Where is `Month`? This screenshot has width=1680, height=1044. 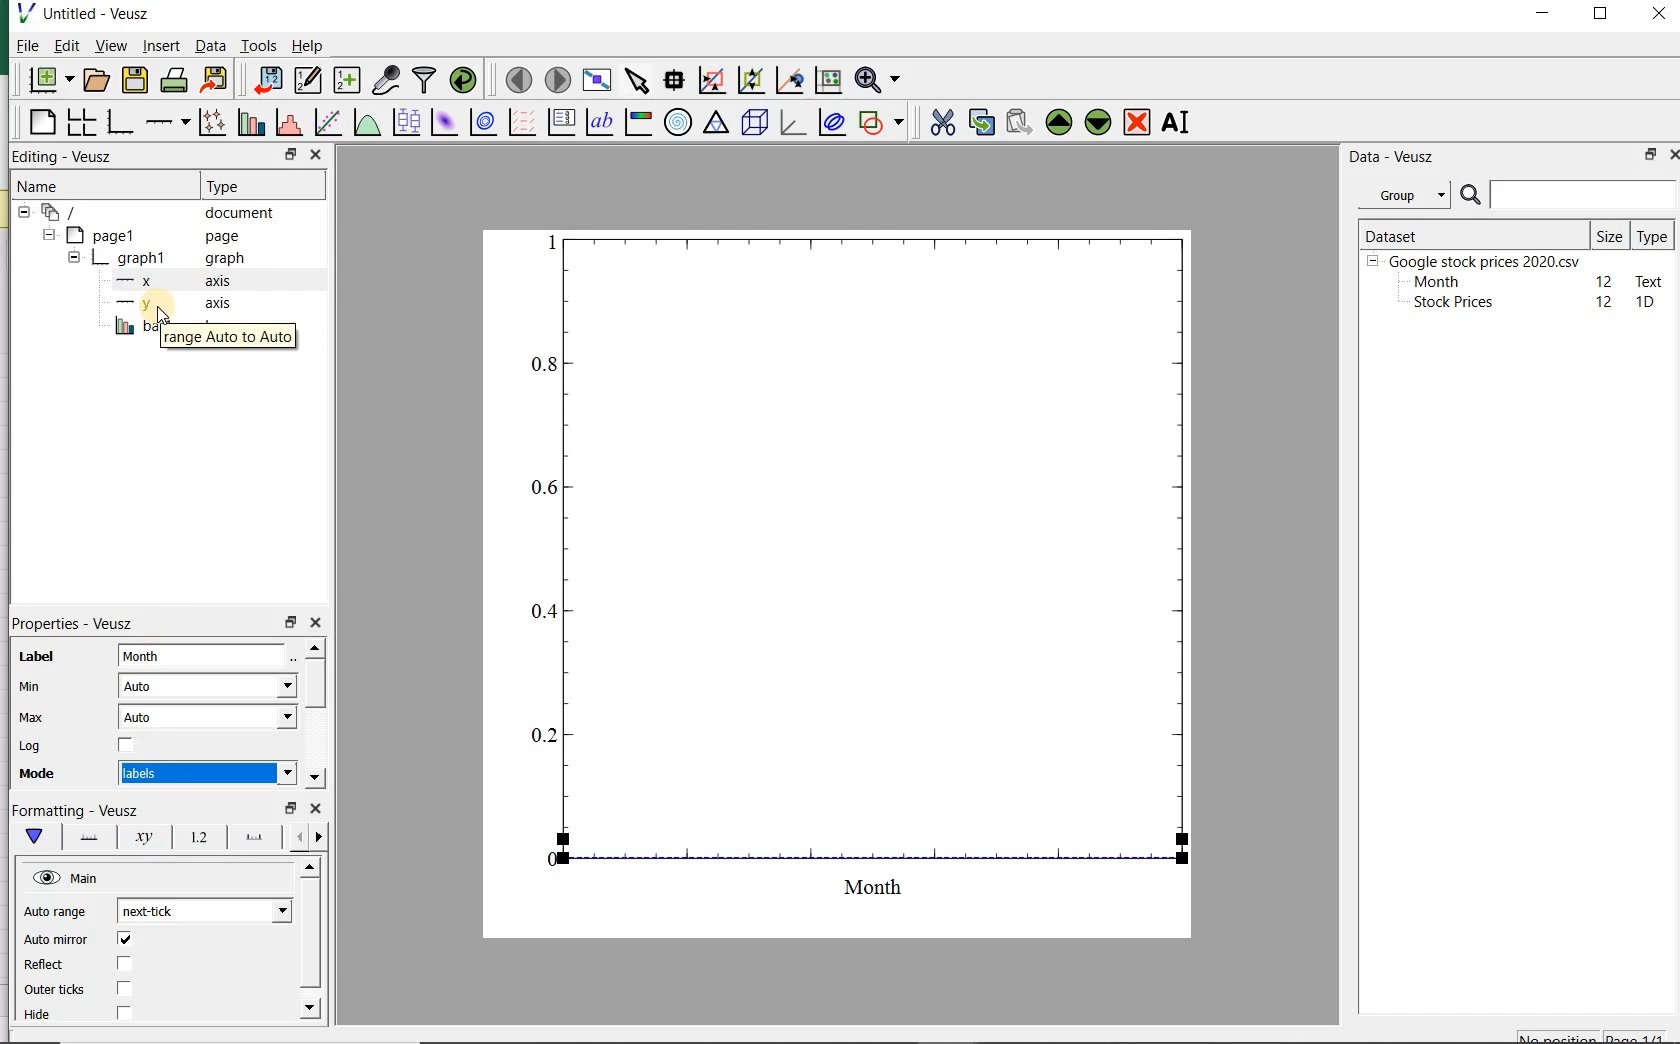 Month is located at coordinates (1435, 282).